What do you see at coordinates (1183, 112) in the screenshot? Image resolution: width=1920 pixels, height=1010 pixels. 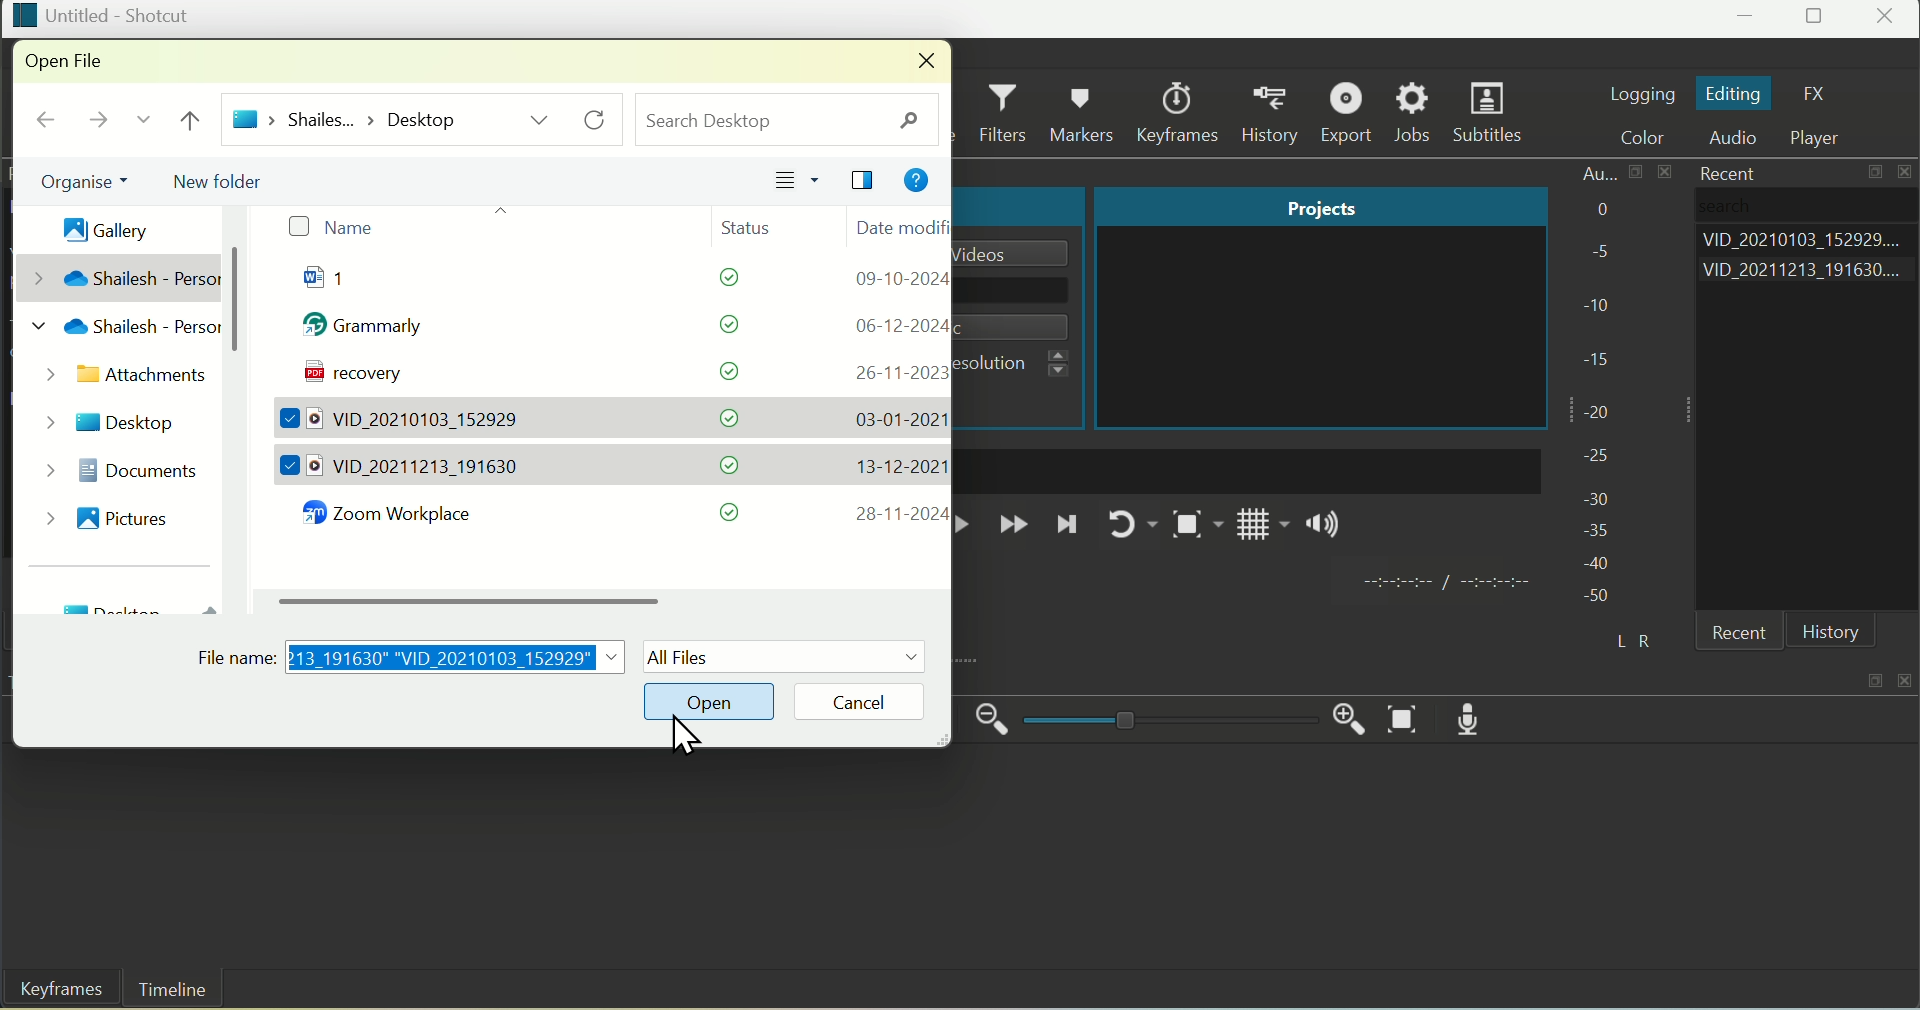 I see `Keyframes` at bounding box center [1183, 112].